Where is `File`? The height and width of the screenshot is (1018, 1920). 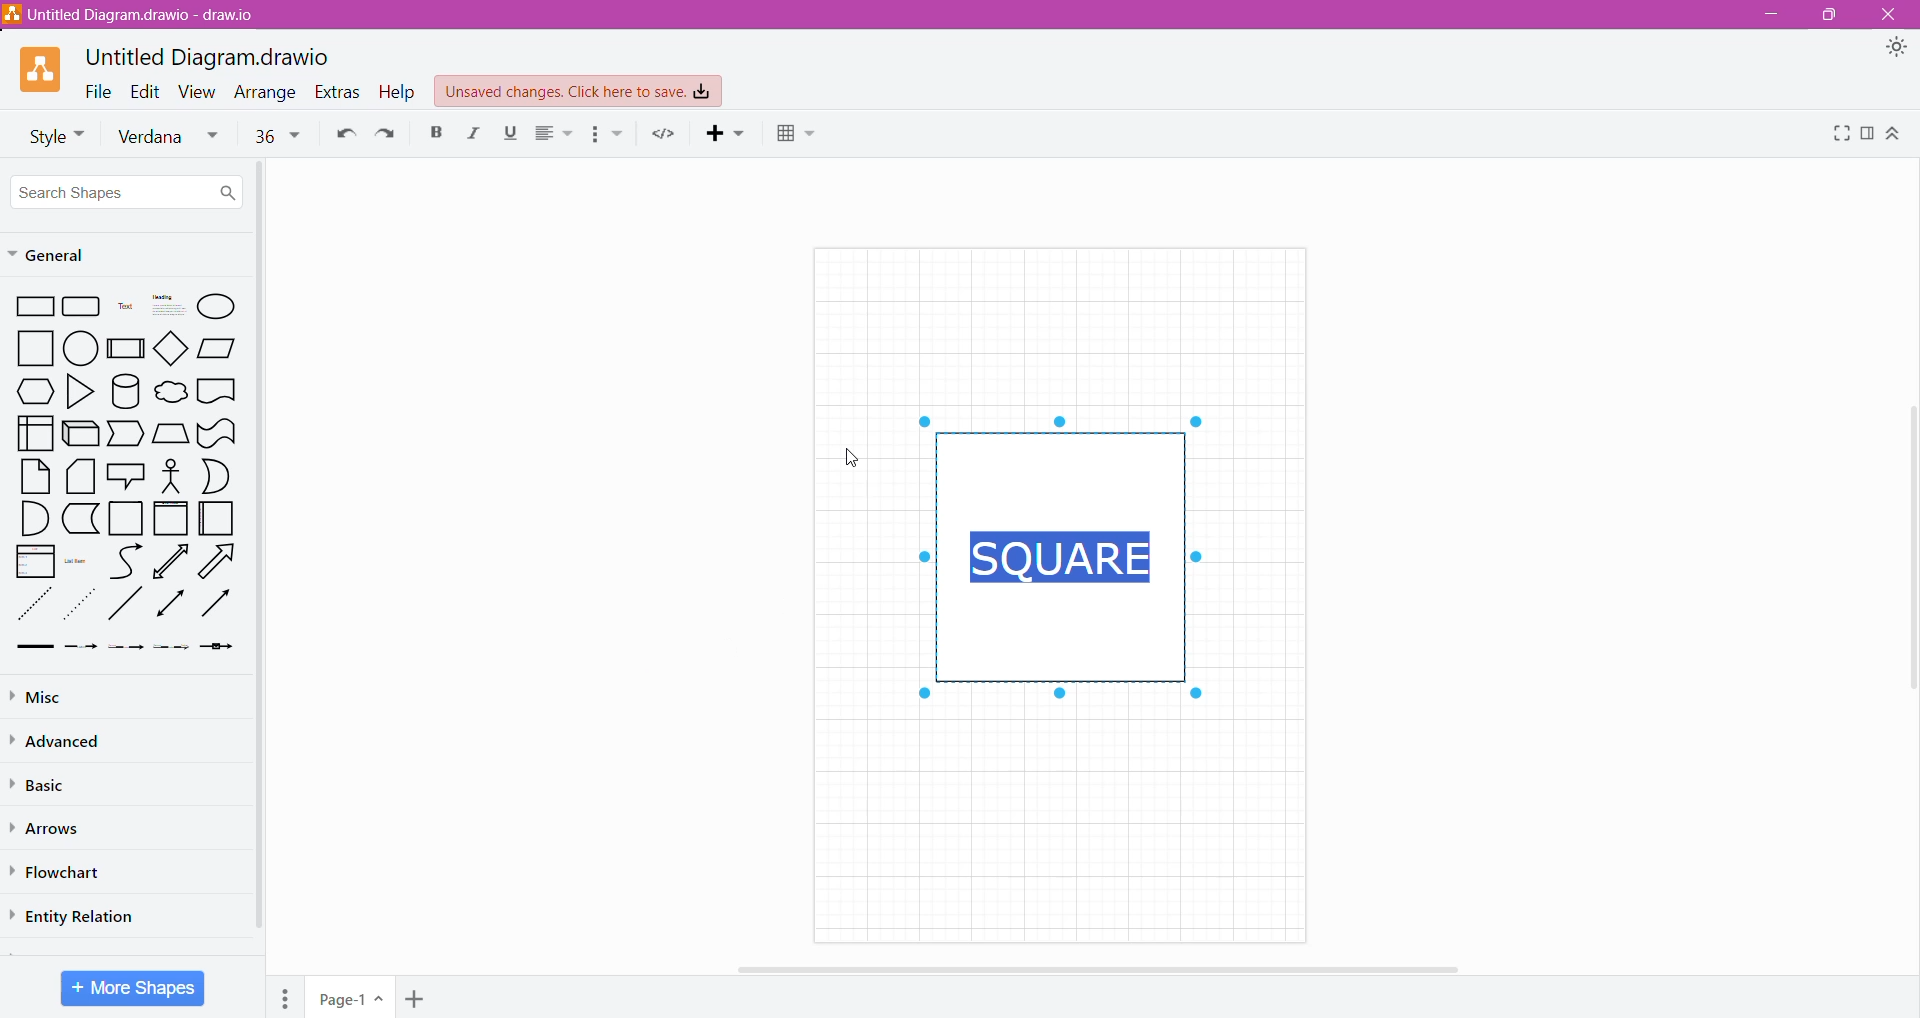
File is located at coordinates (99, 90).